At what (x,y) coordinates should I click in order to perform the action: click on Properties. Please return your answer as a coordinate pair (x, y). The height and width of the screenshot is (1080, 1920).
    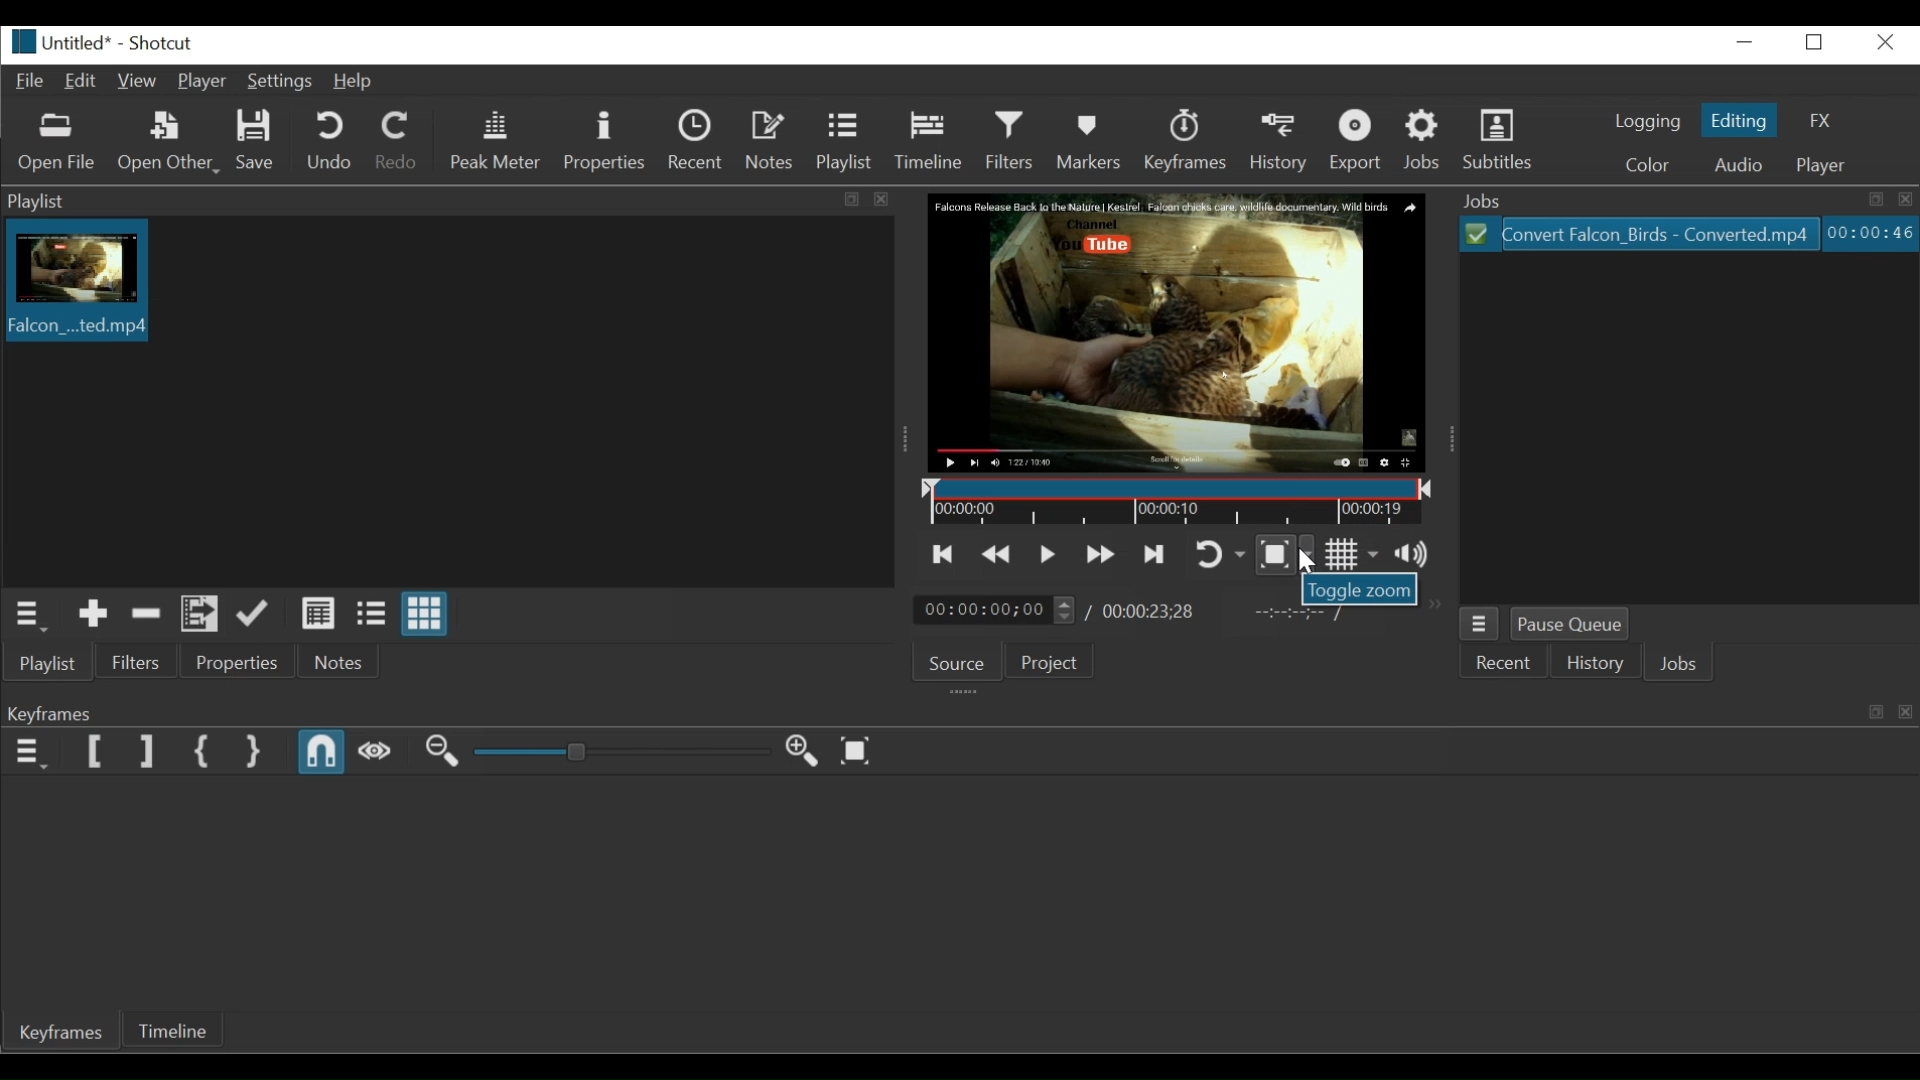
    Looking at the image, I should click on (605, 140).